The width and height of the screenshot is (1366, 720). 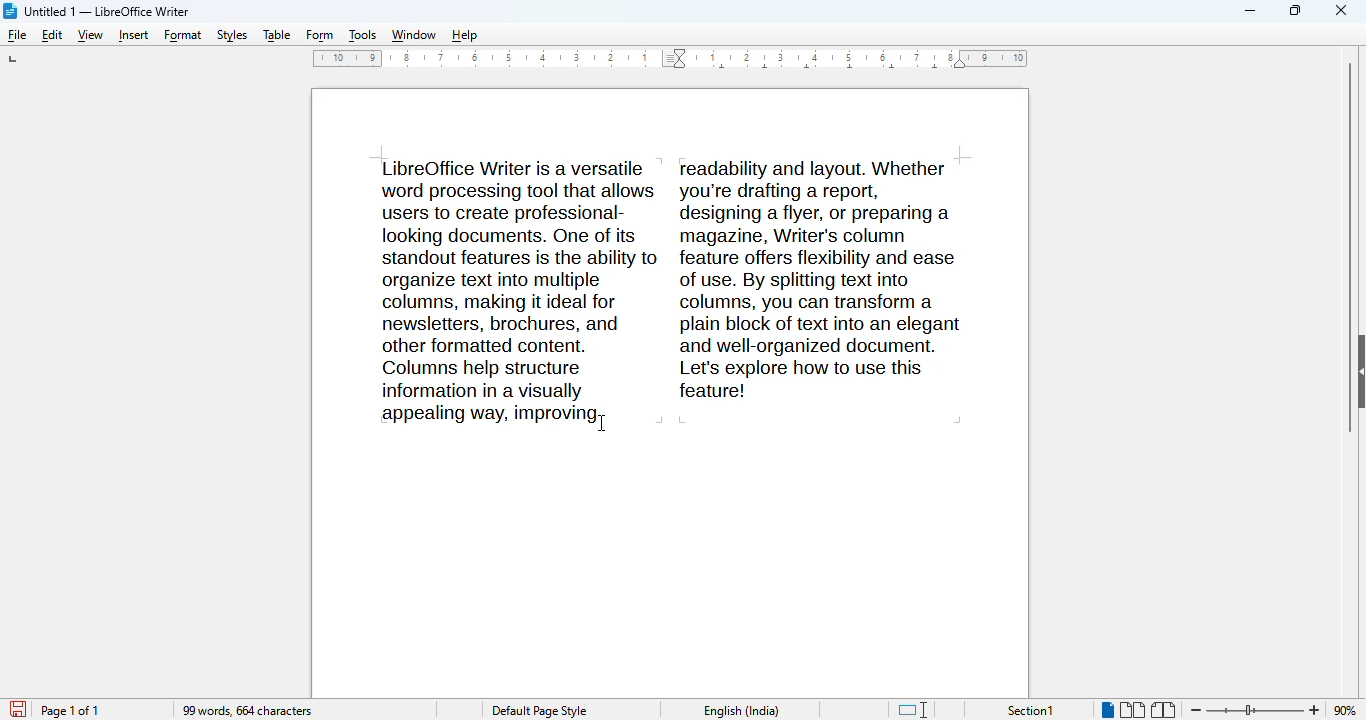 I want to click on page style, so click(x=540, y=711).